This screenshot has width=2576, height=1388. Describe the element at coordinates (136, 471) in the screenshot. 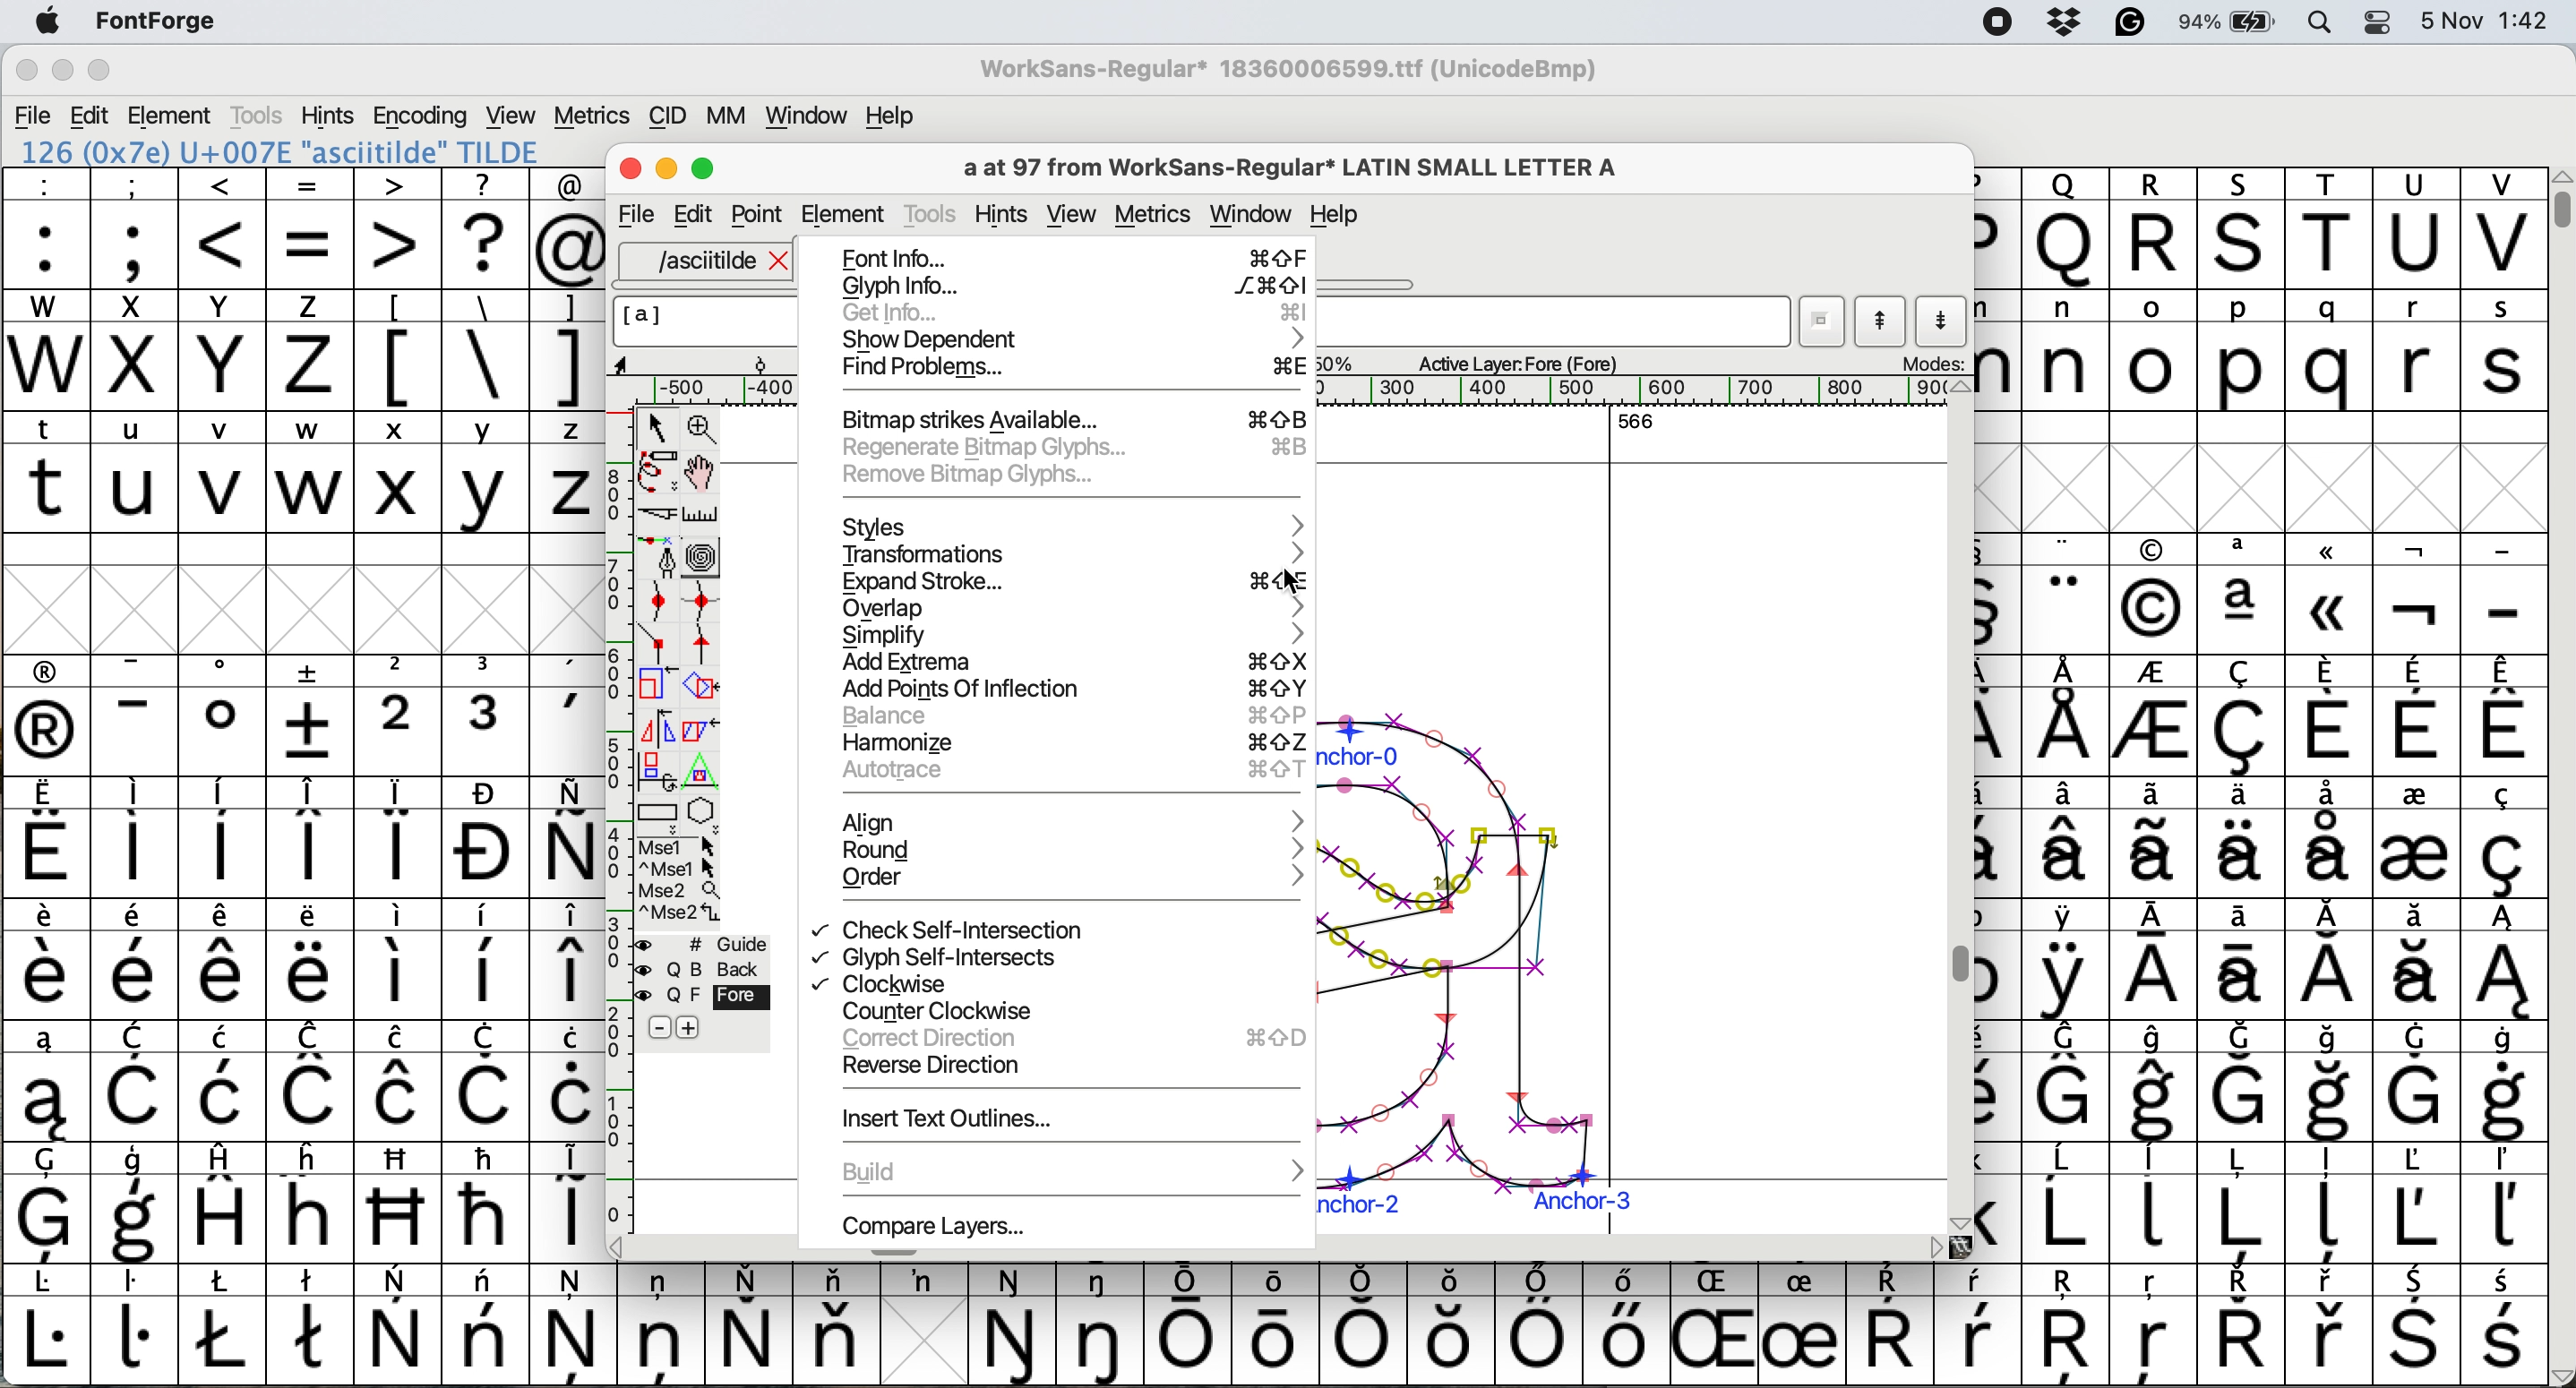

I see `u` at that location.